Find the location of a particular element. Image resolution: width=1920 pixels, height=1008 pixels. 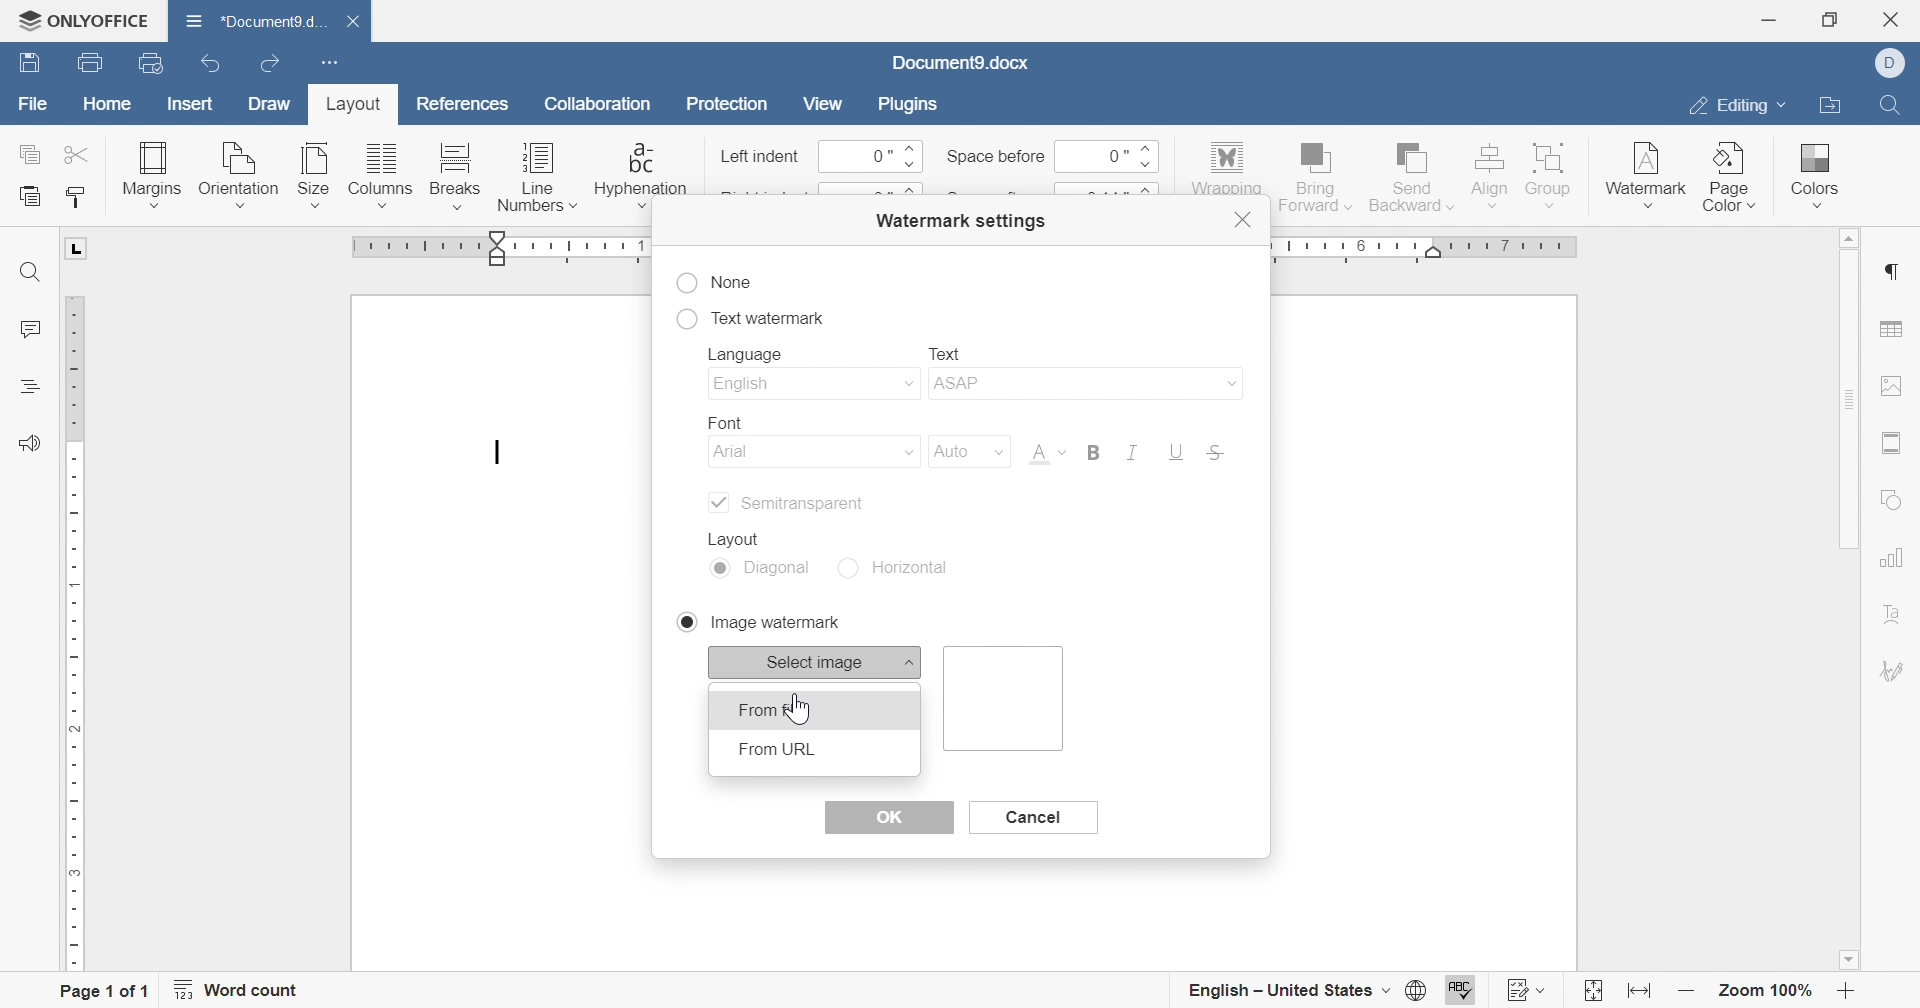

feedback and support is located at coordinates (29, 444).